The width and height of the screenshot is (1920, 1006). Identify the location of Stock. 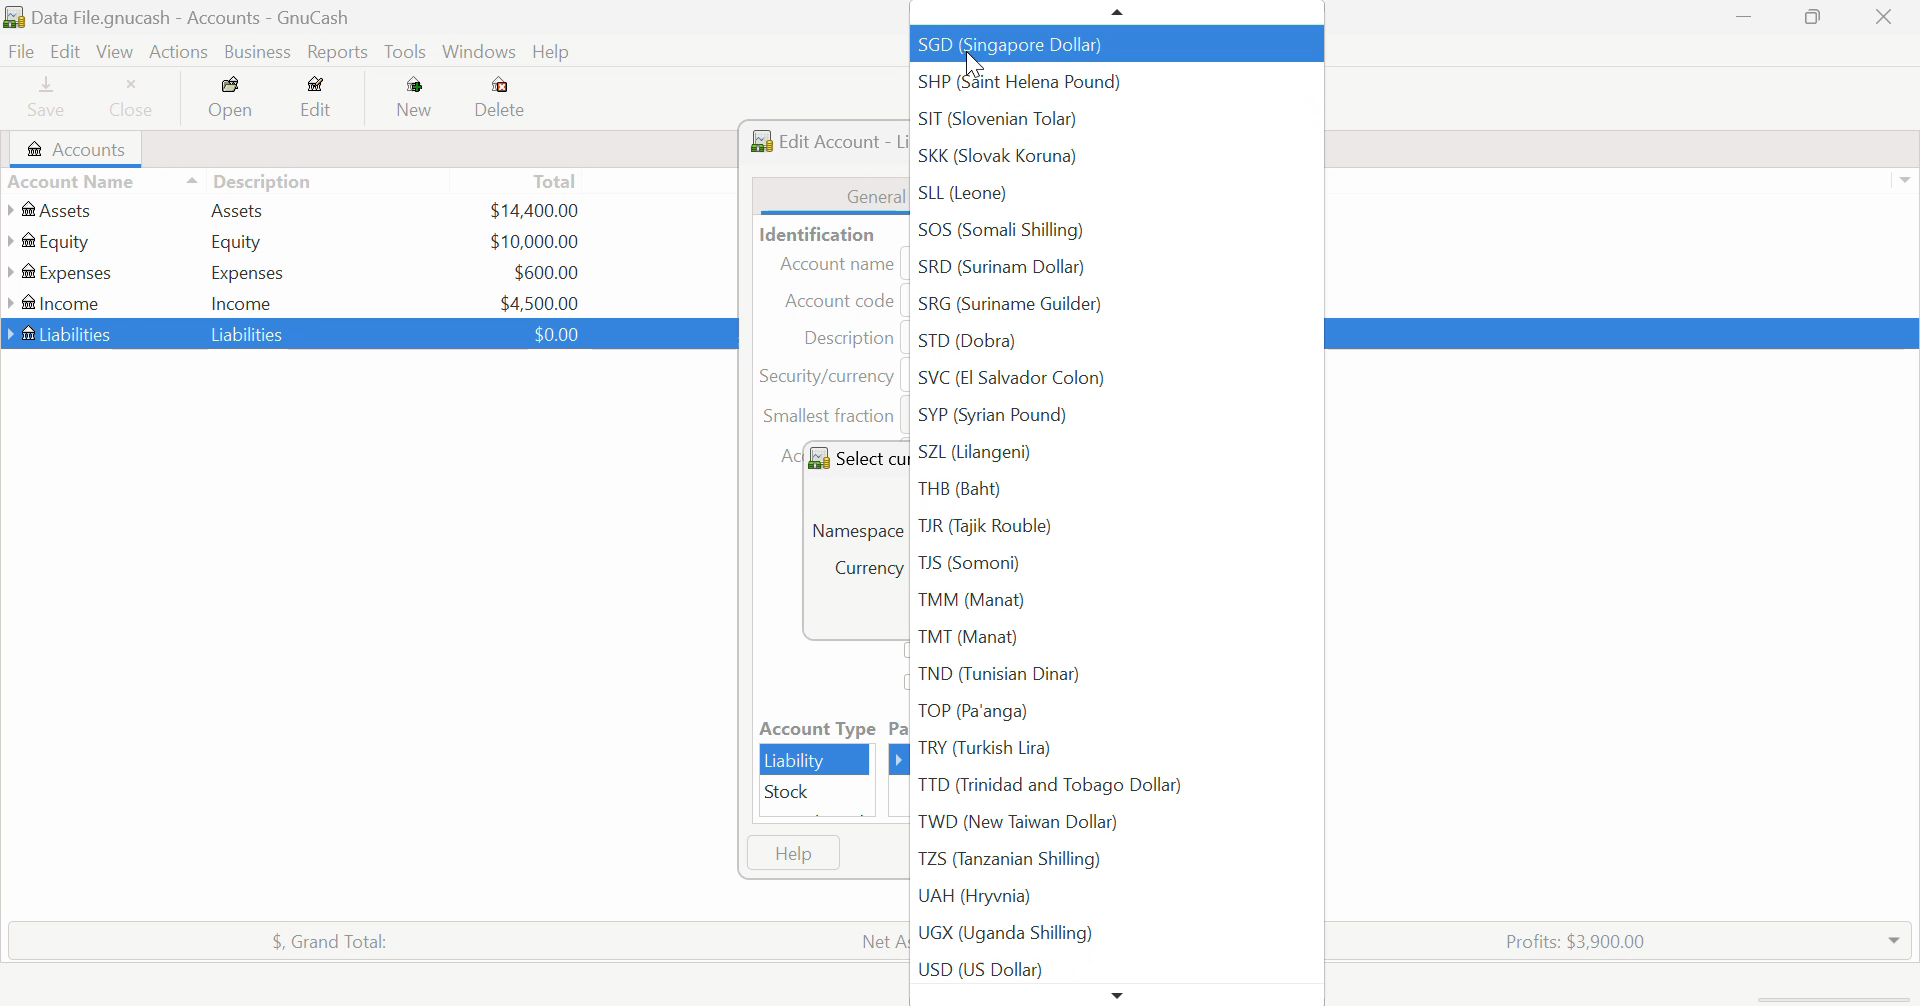
(816, 793).